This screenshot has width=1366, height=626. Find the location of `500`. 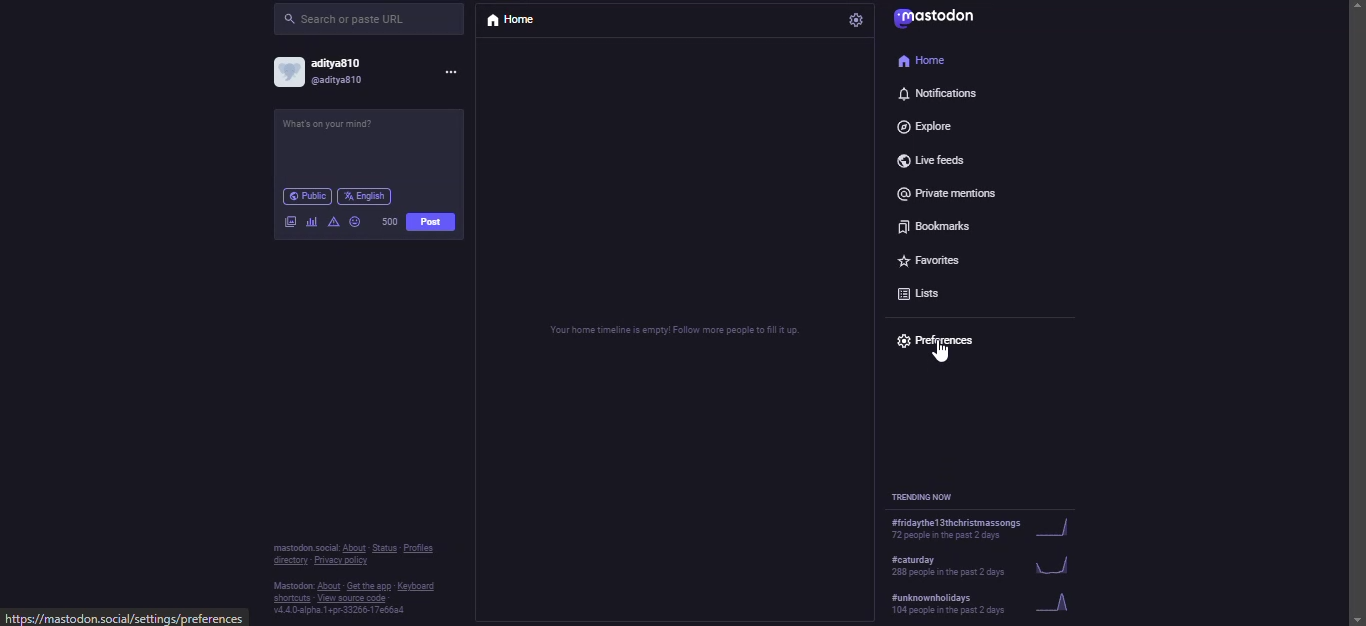

500 is located at coordinates (390, 222).